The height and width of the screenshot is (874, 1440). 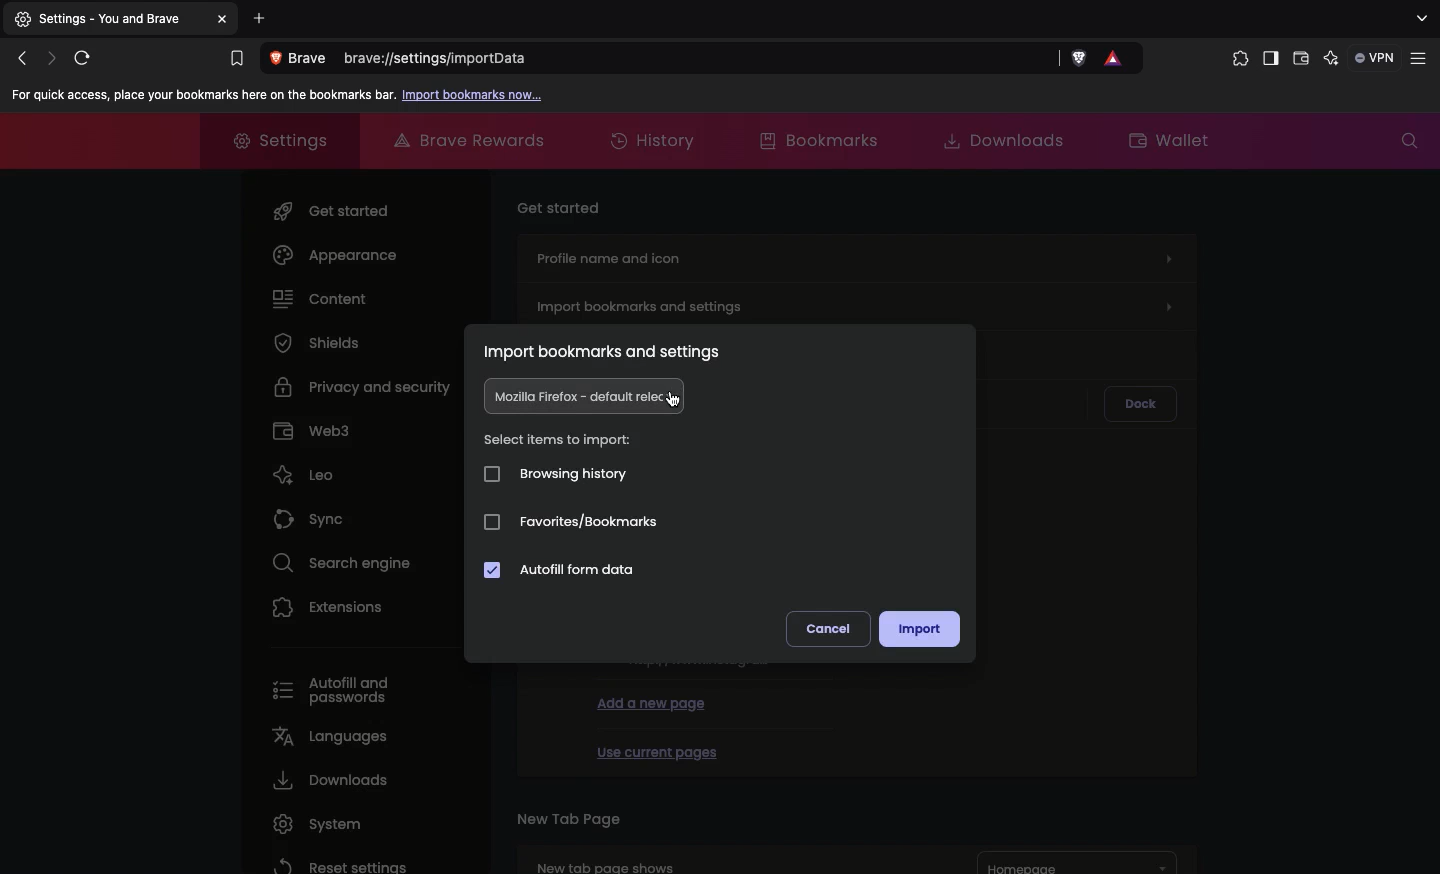 What do you see at coordinates (339, 692) in the screenshot?
I see `Autofill and passwords` at bounding box center [339, 692].